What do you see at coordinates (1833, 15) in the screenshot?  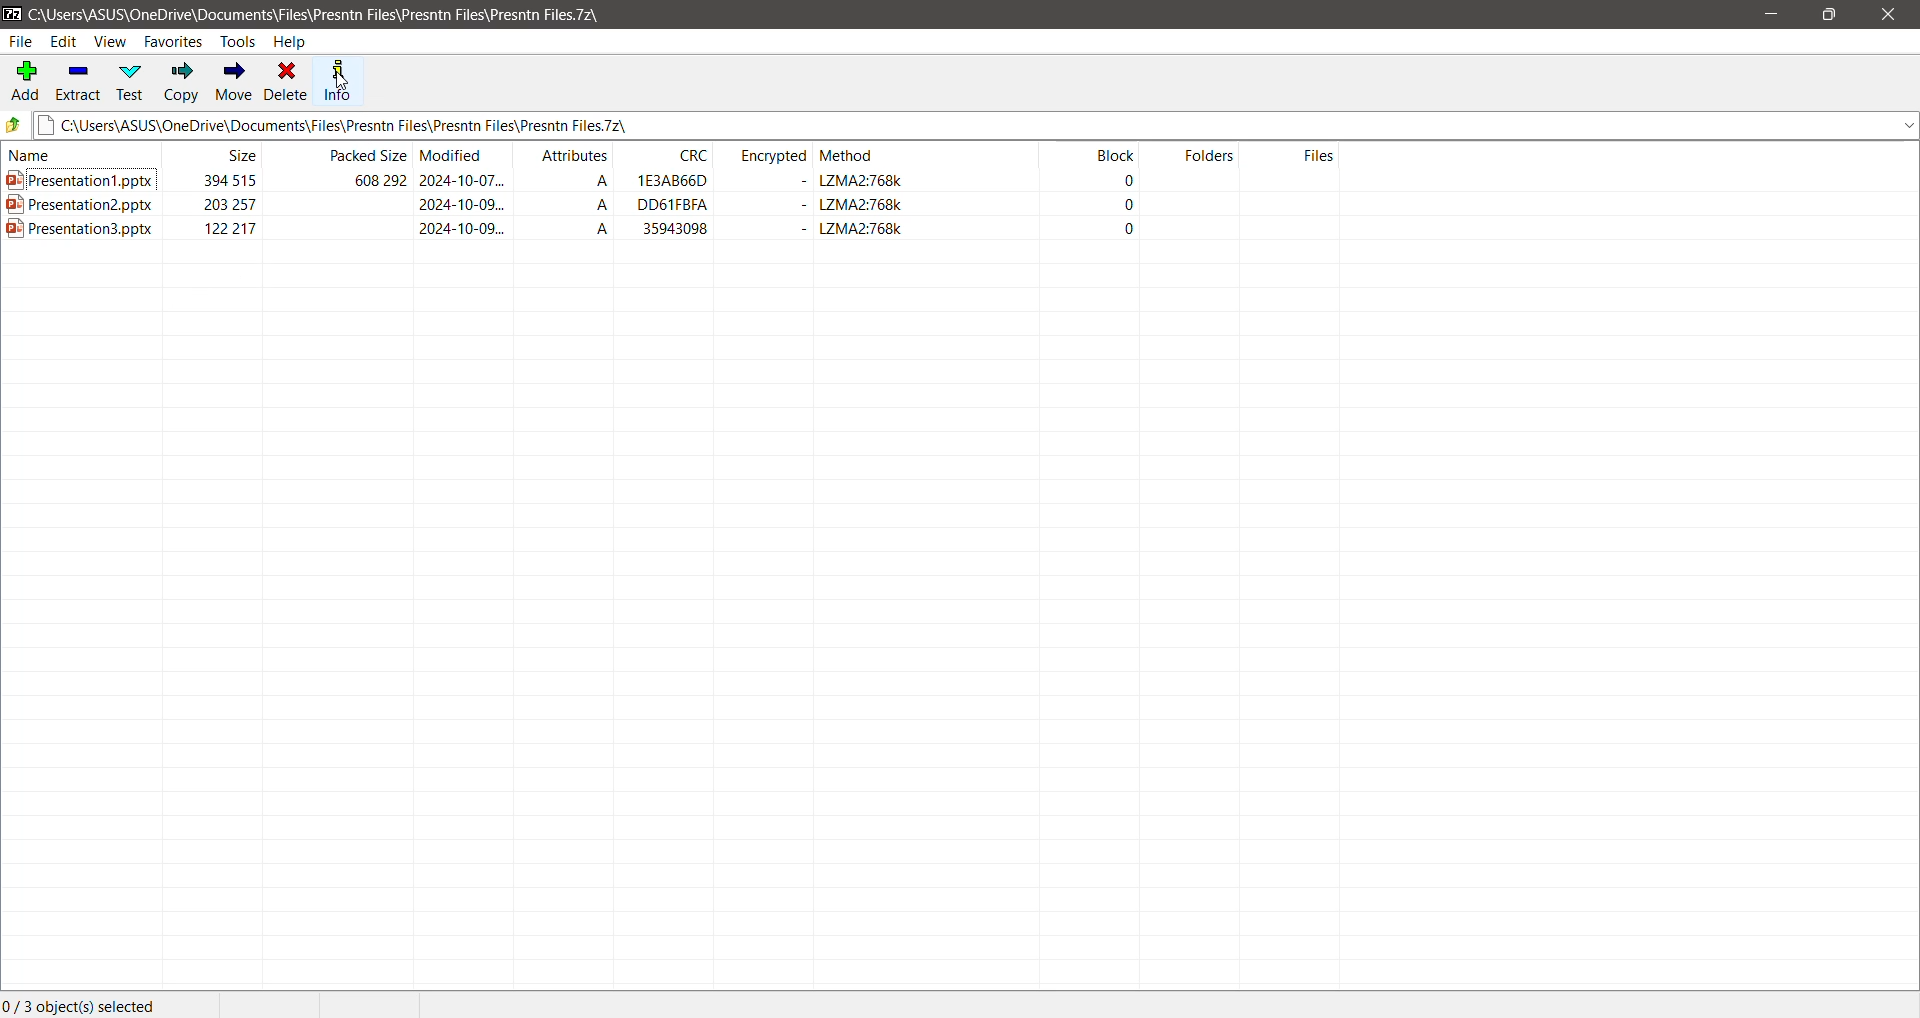 I see `Restore Down` at bounding box center [1833, 15].